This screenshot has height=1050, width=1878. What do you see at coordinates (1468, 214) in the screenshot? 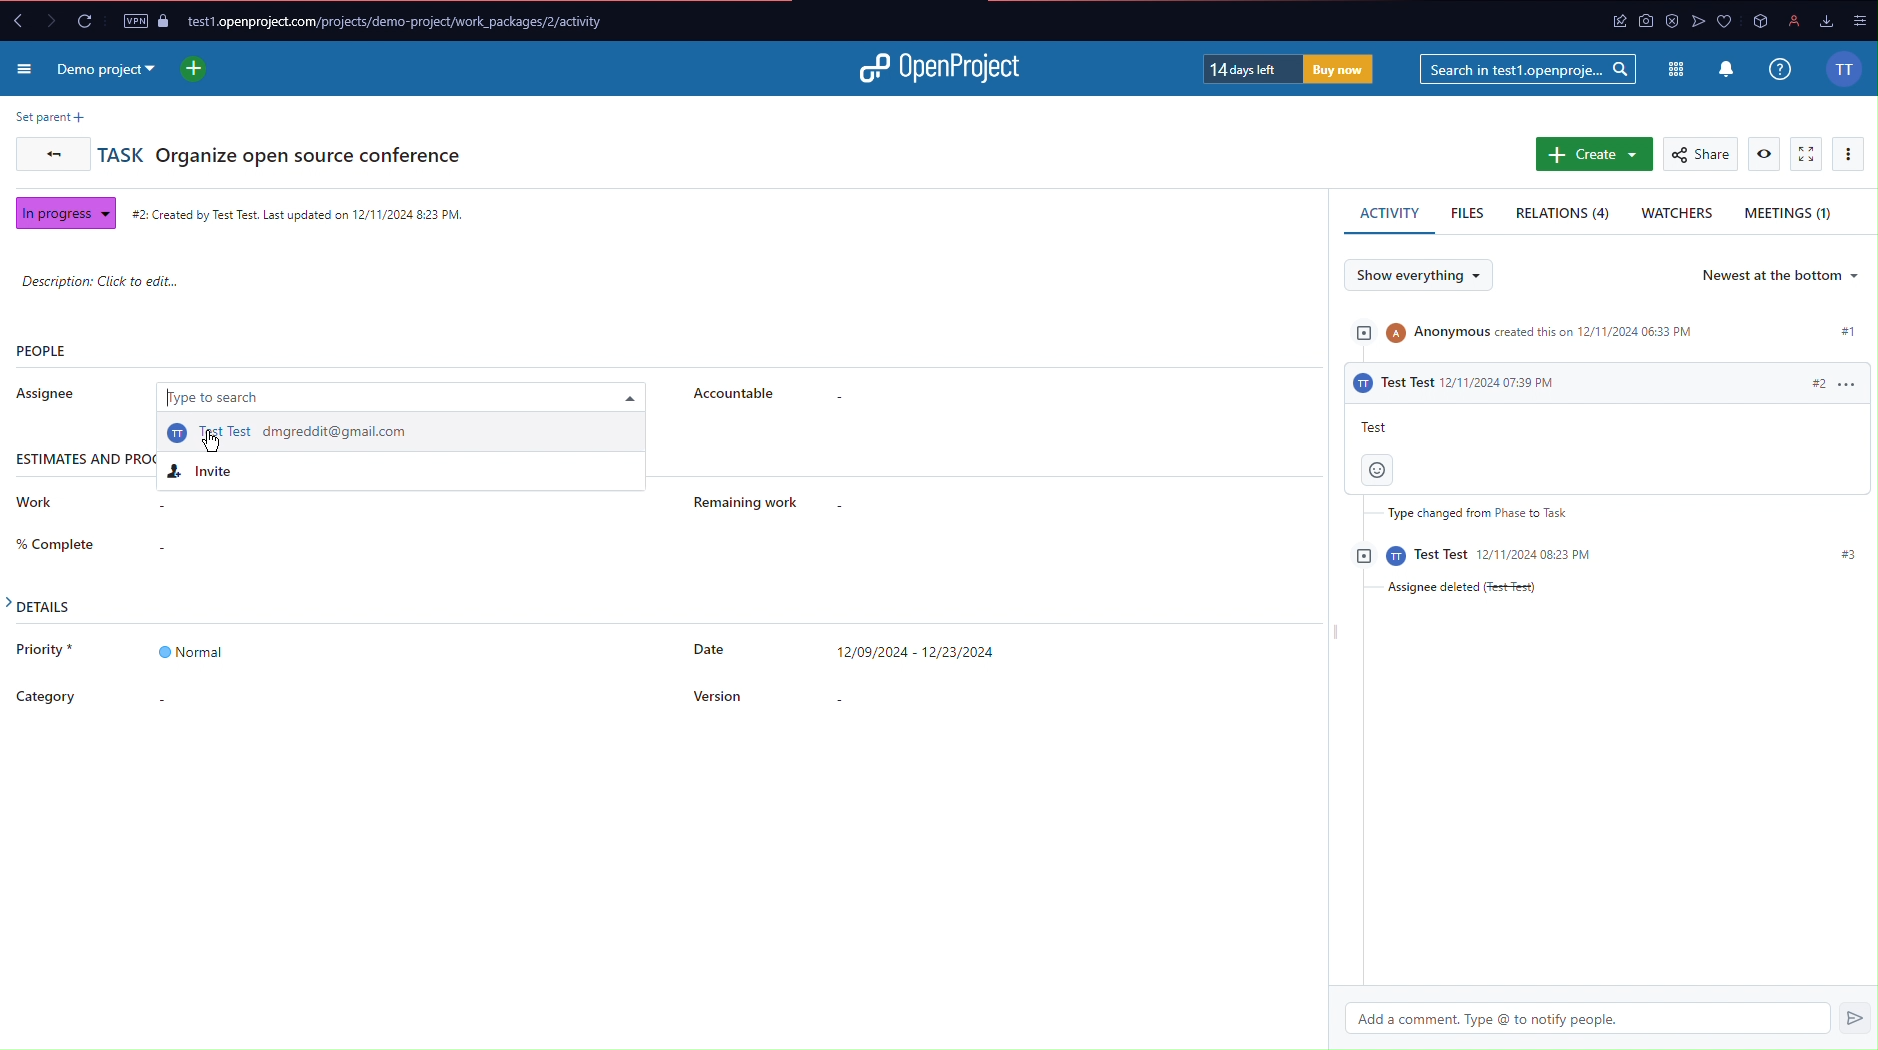
I see `Files` at bounding box center [1468, 214].